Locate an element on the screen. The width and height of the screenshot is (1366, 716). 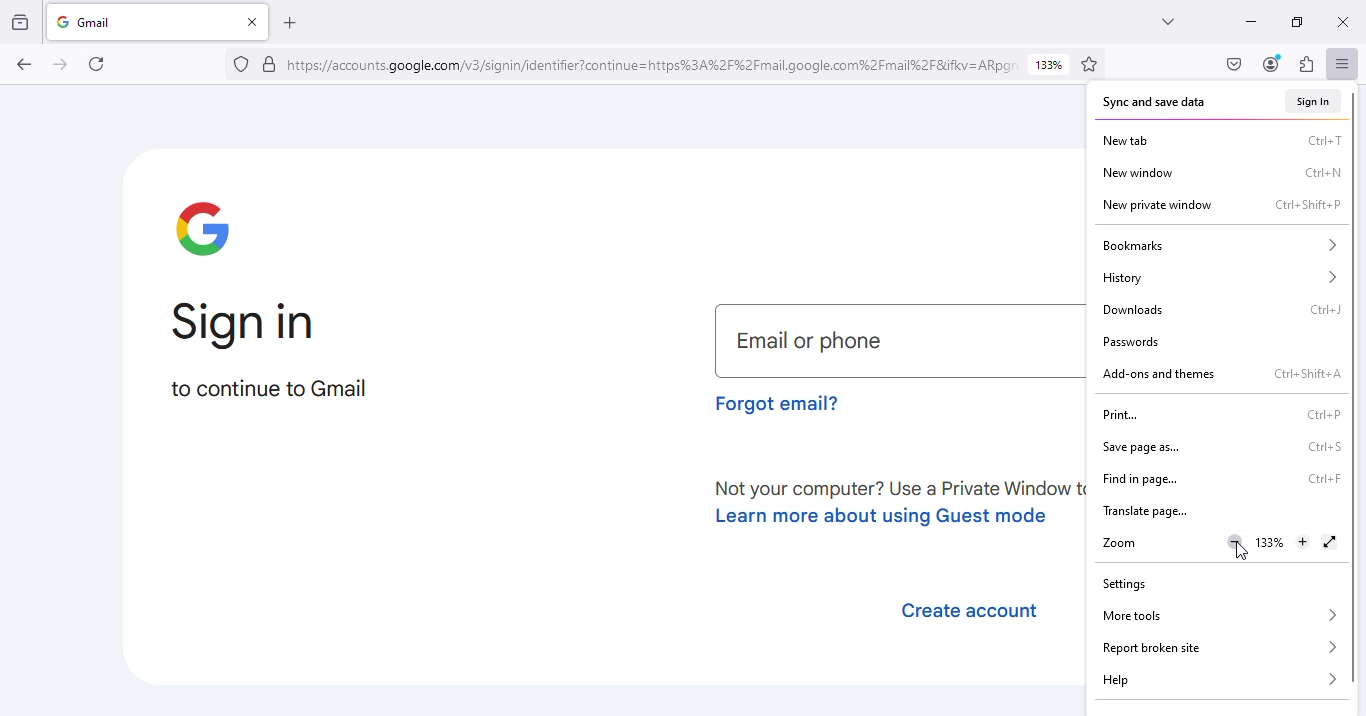
learn about using guest mode. is located at coordinates (891, 504).